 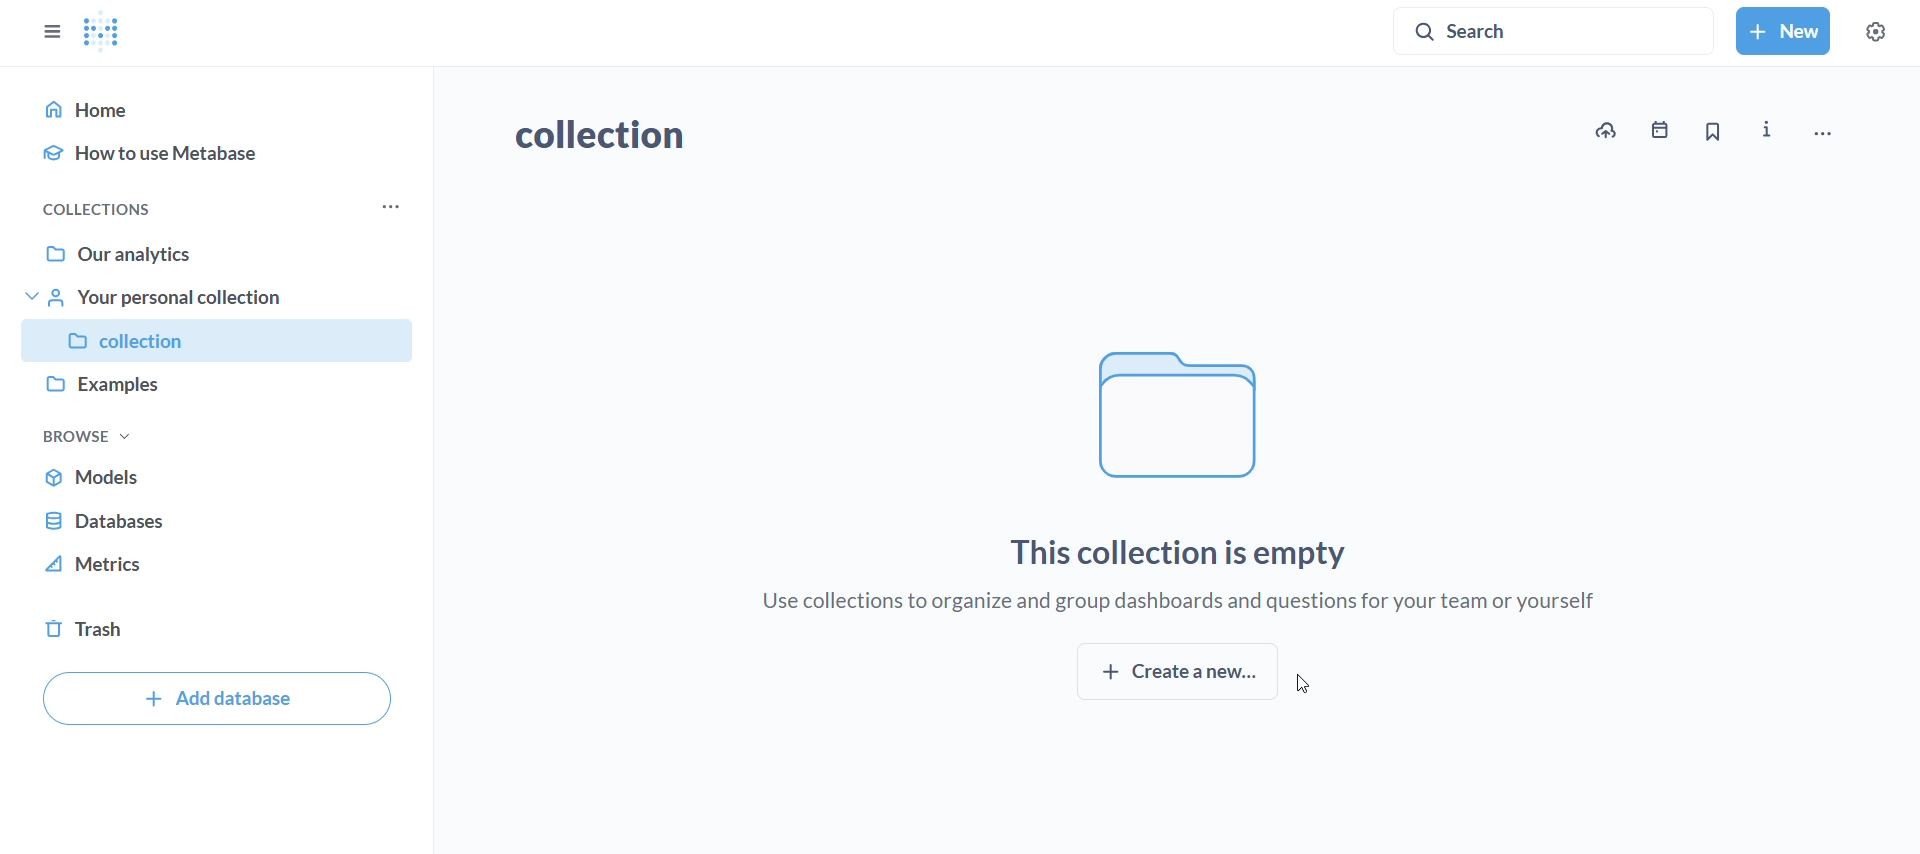 What do you see at coordinates (1189, 600) in the screenshot?
I see `use collection to organize and group dashboards and questions for your team or yourself` at bounding box center [1189, 600].